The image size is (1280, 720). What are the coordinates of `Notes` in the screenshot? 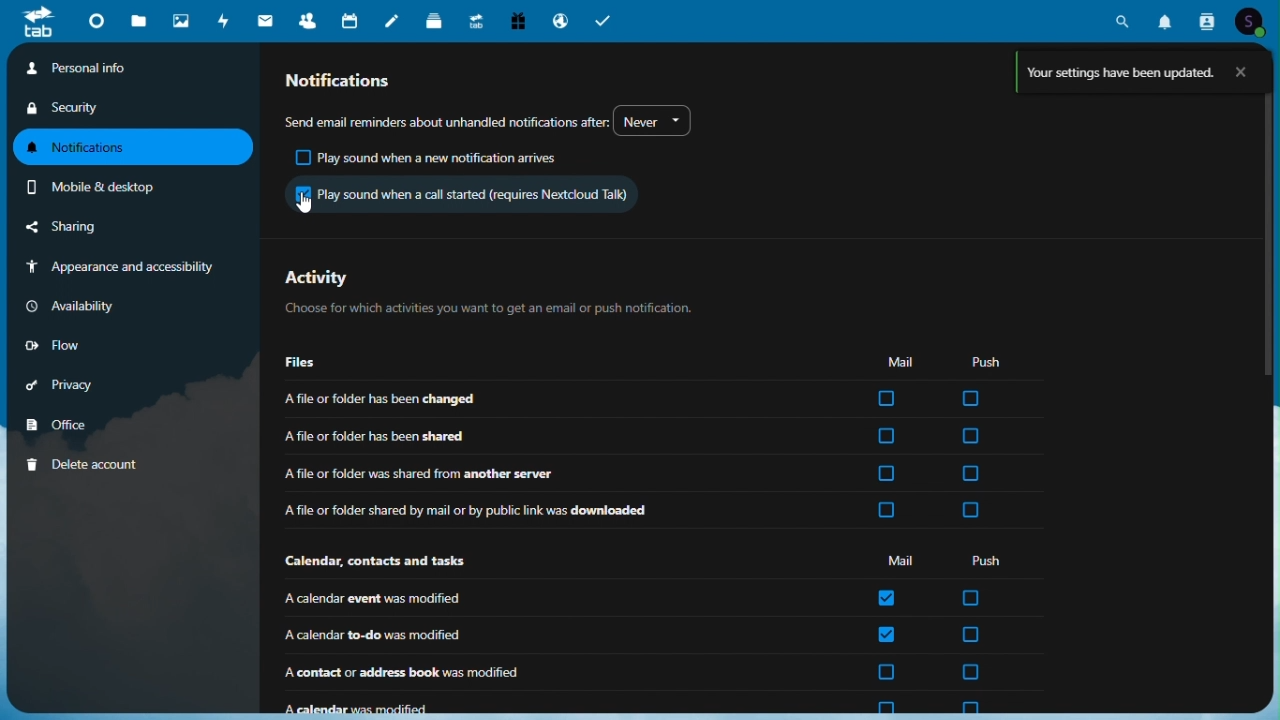 It's located at (393, 18).